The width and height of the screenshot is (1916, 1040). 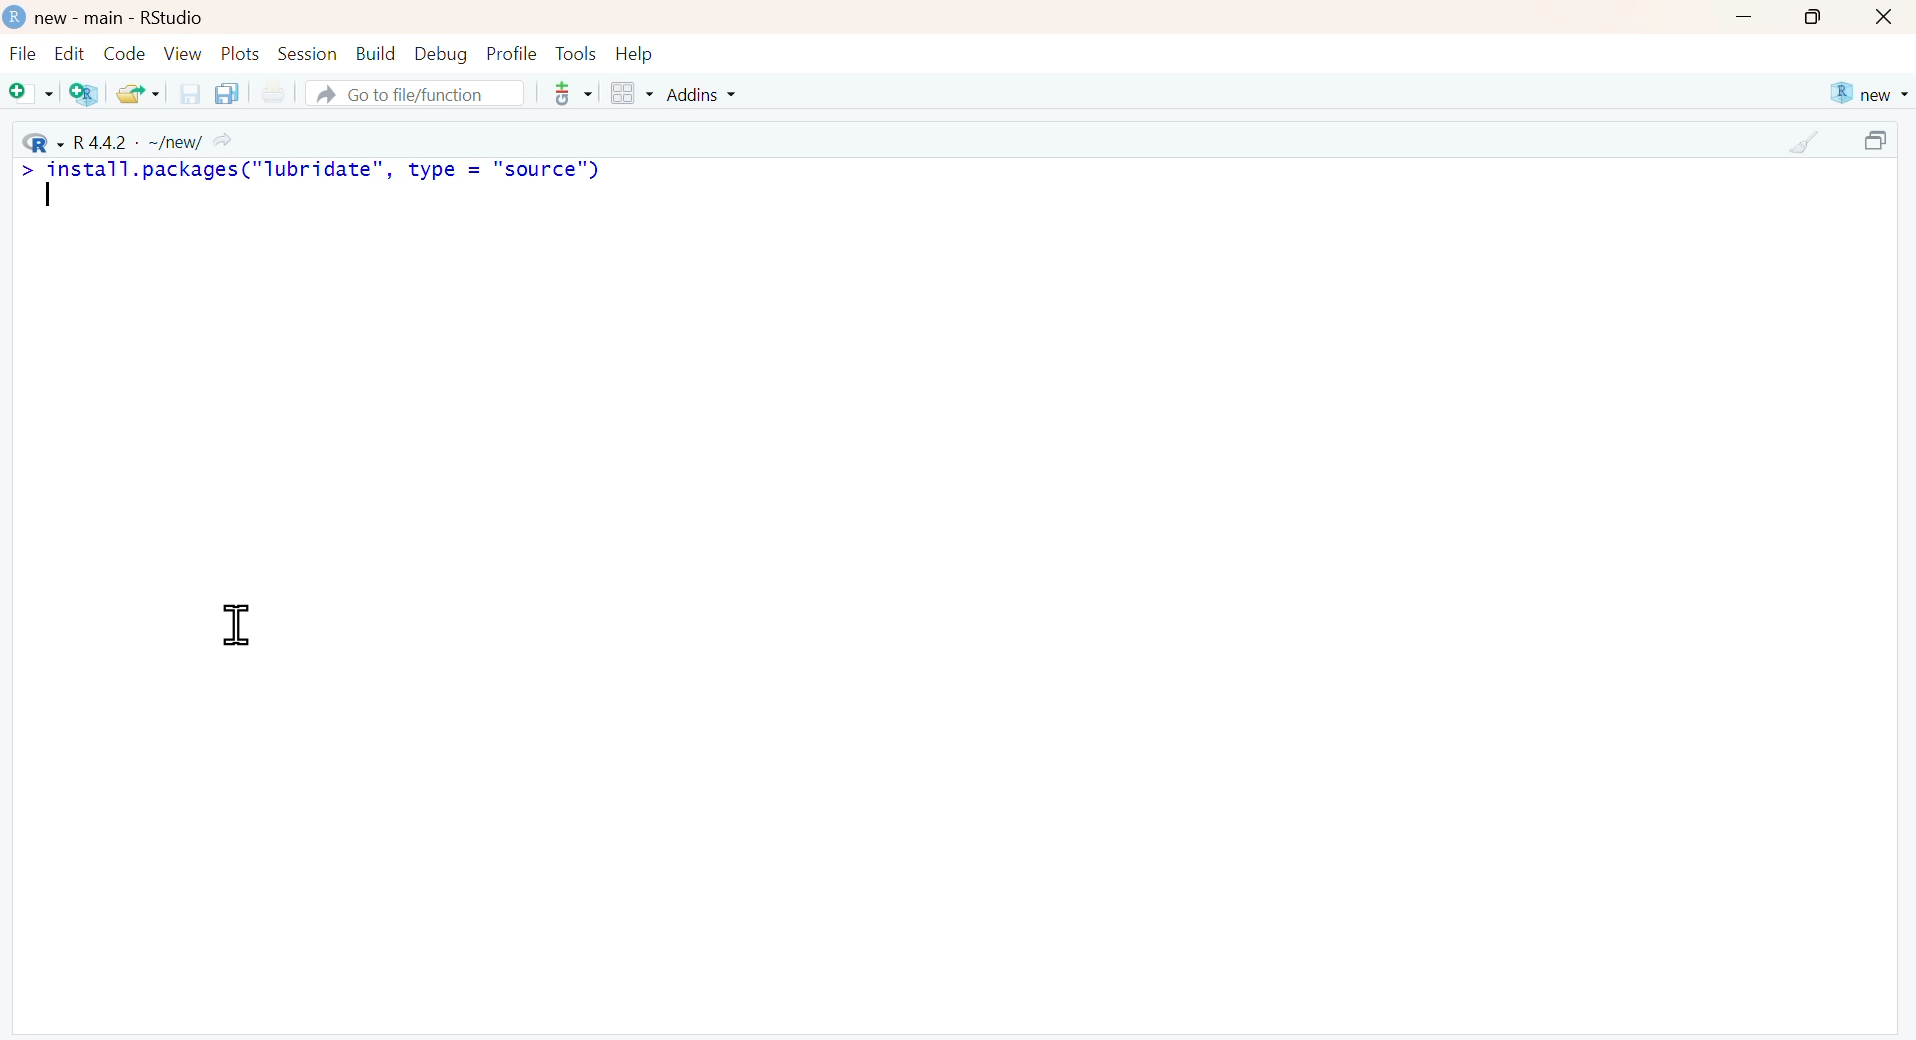 I want to click on Workspace panes, so click(x=631, y=95).